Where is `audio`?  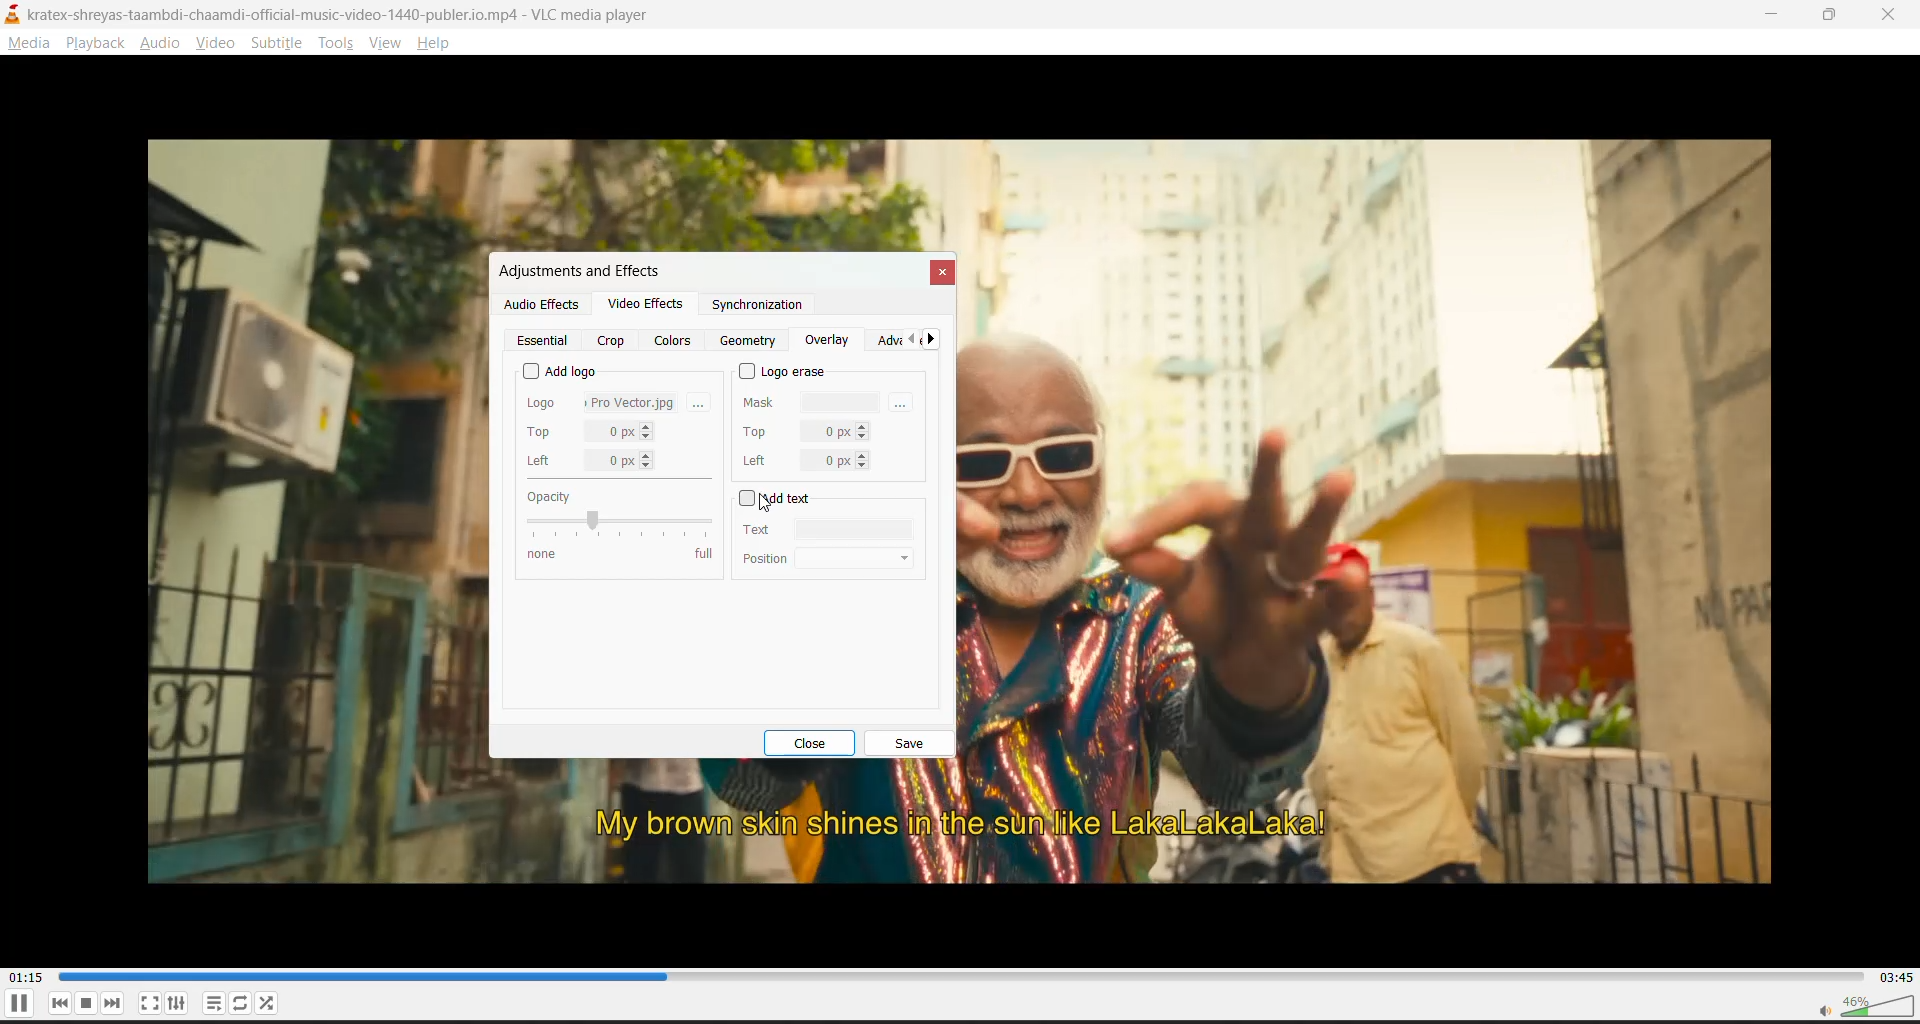 audio is located at coordinates (165, 45).